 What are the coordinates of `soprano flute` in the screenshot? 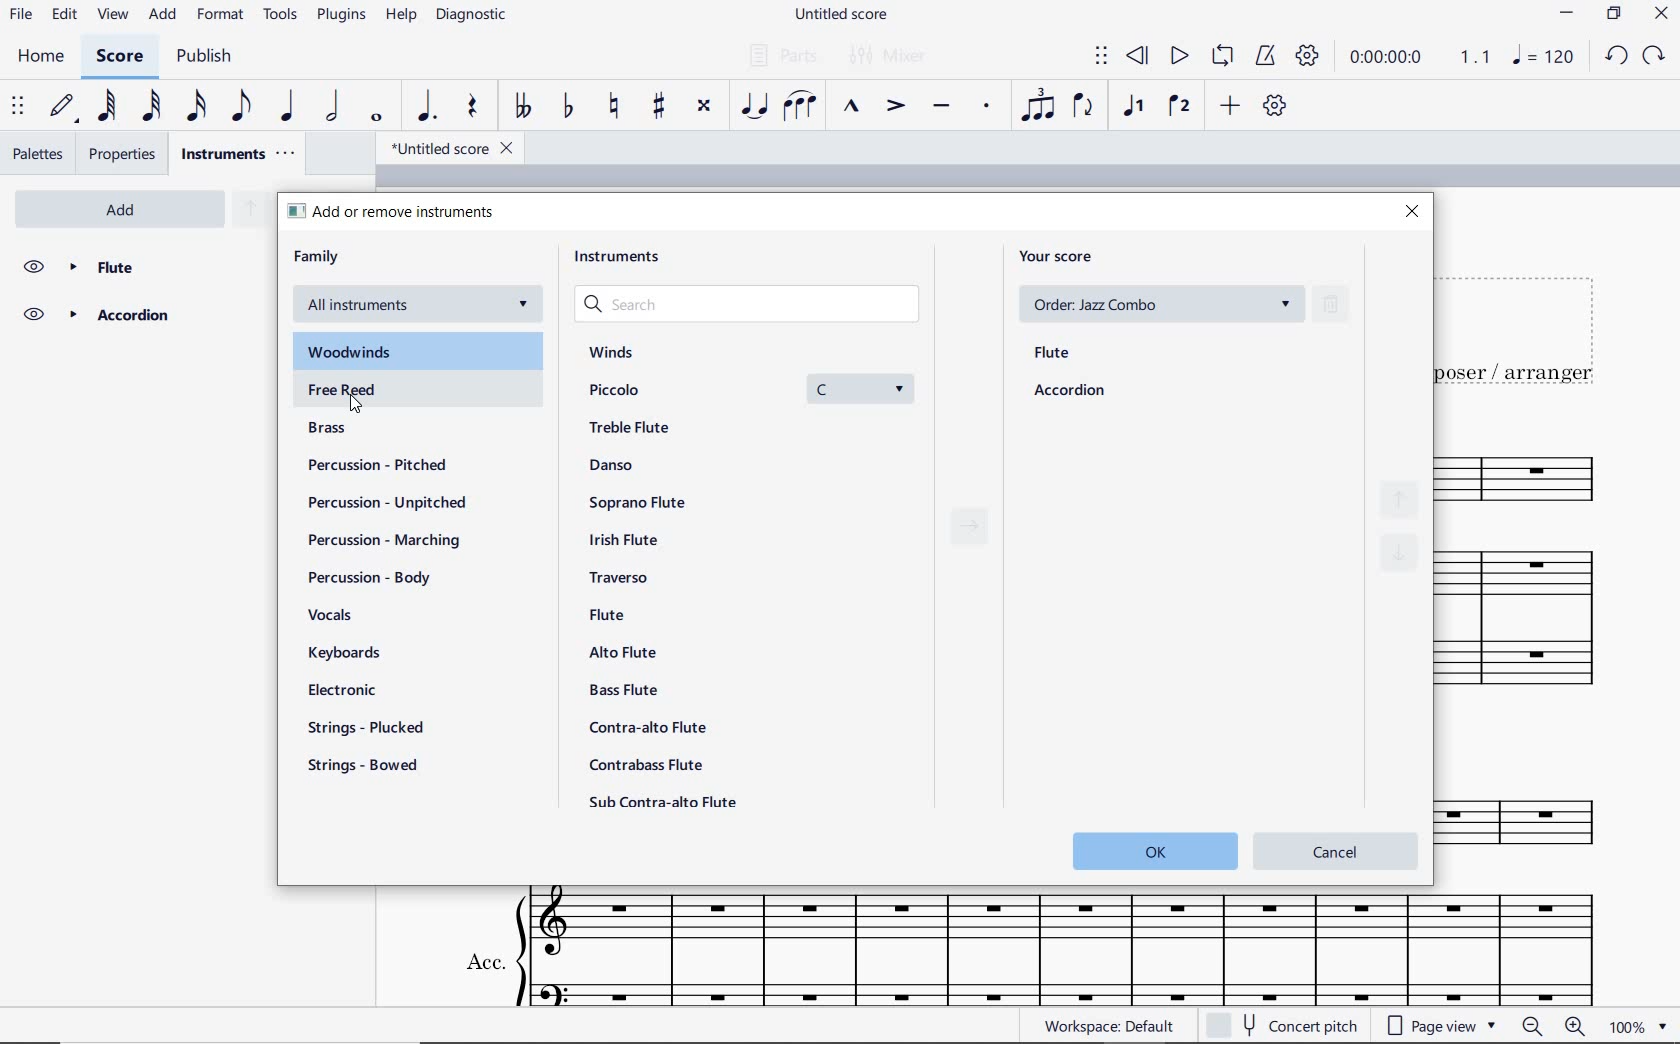 It's located at (635, 502).